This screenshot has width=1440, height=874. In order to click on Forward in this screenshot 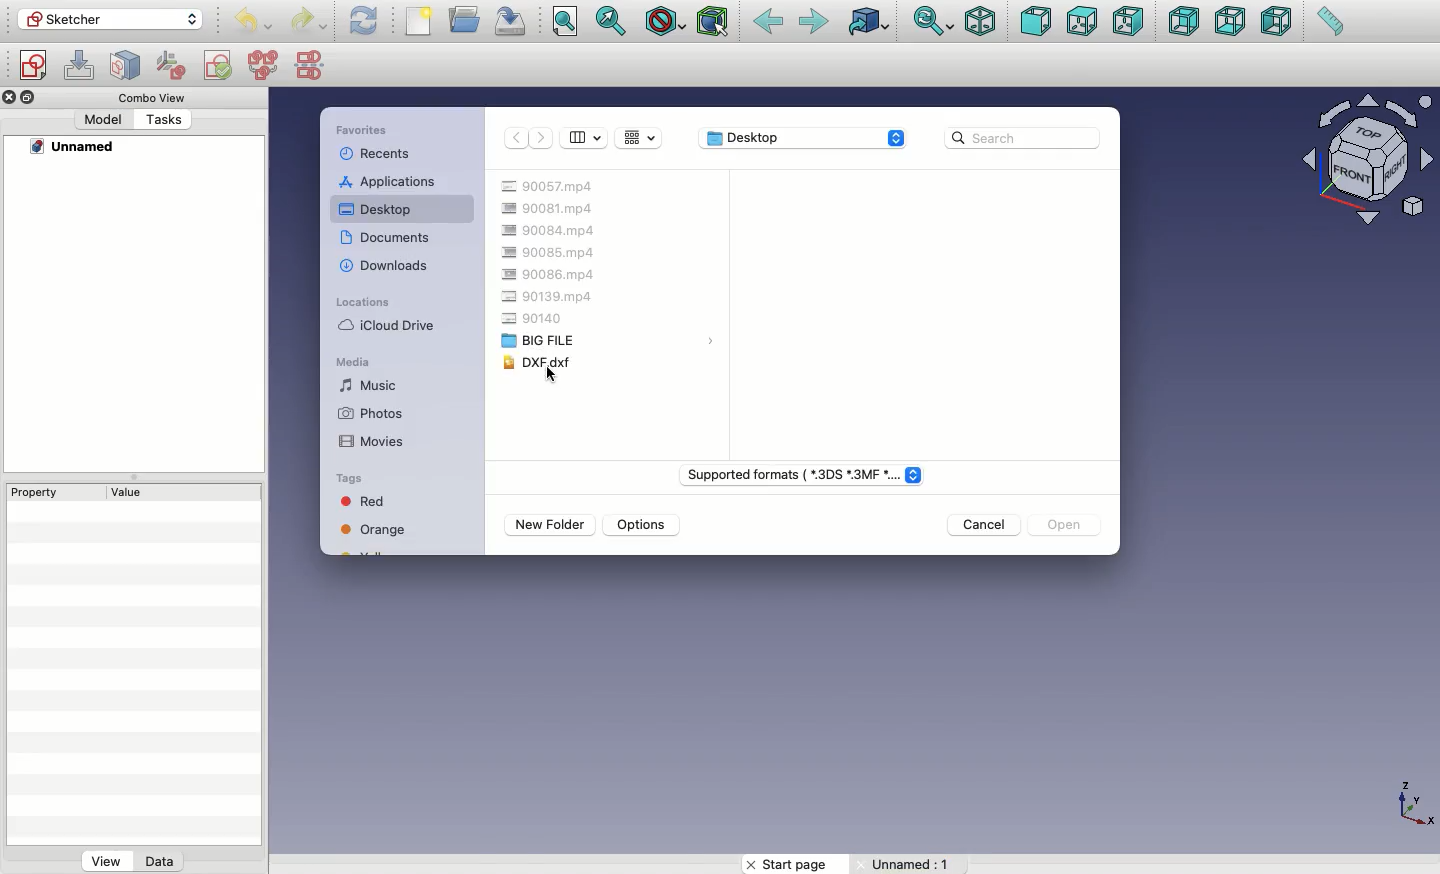, I will do `click(814, 24)`.